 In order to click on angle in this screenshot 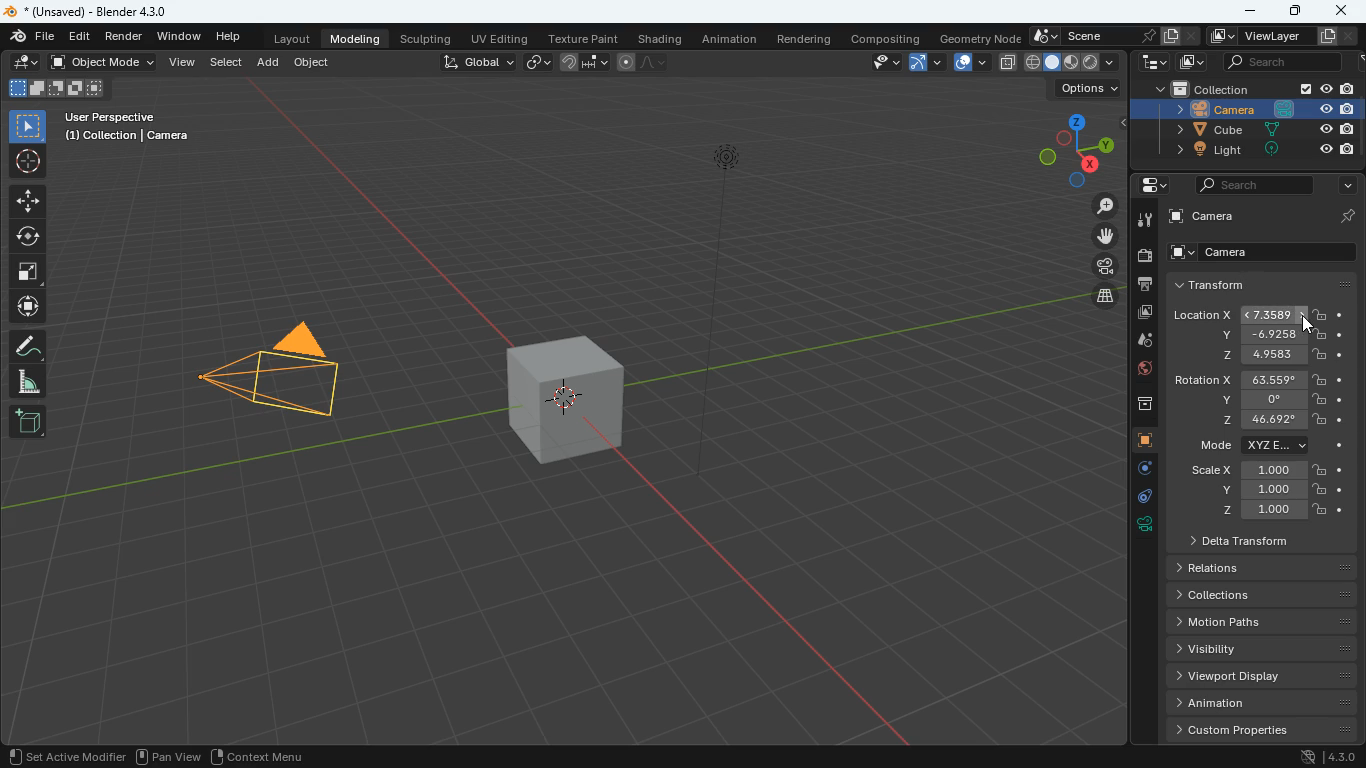, I will do `click(34, 381)`.